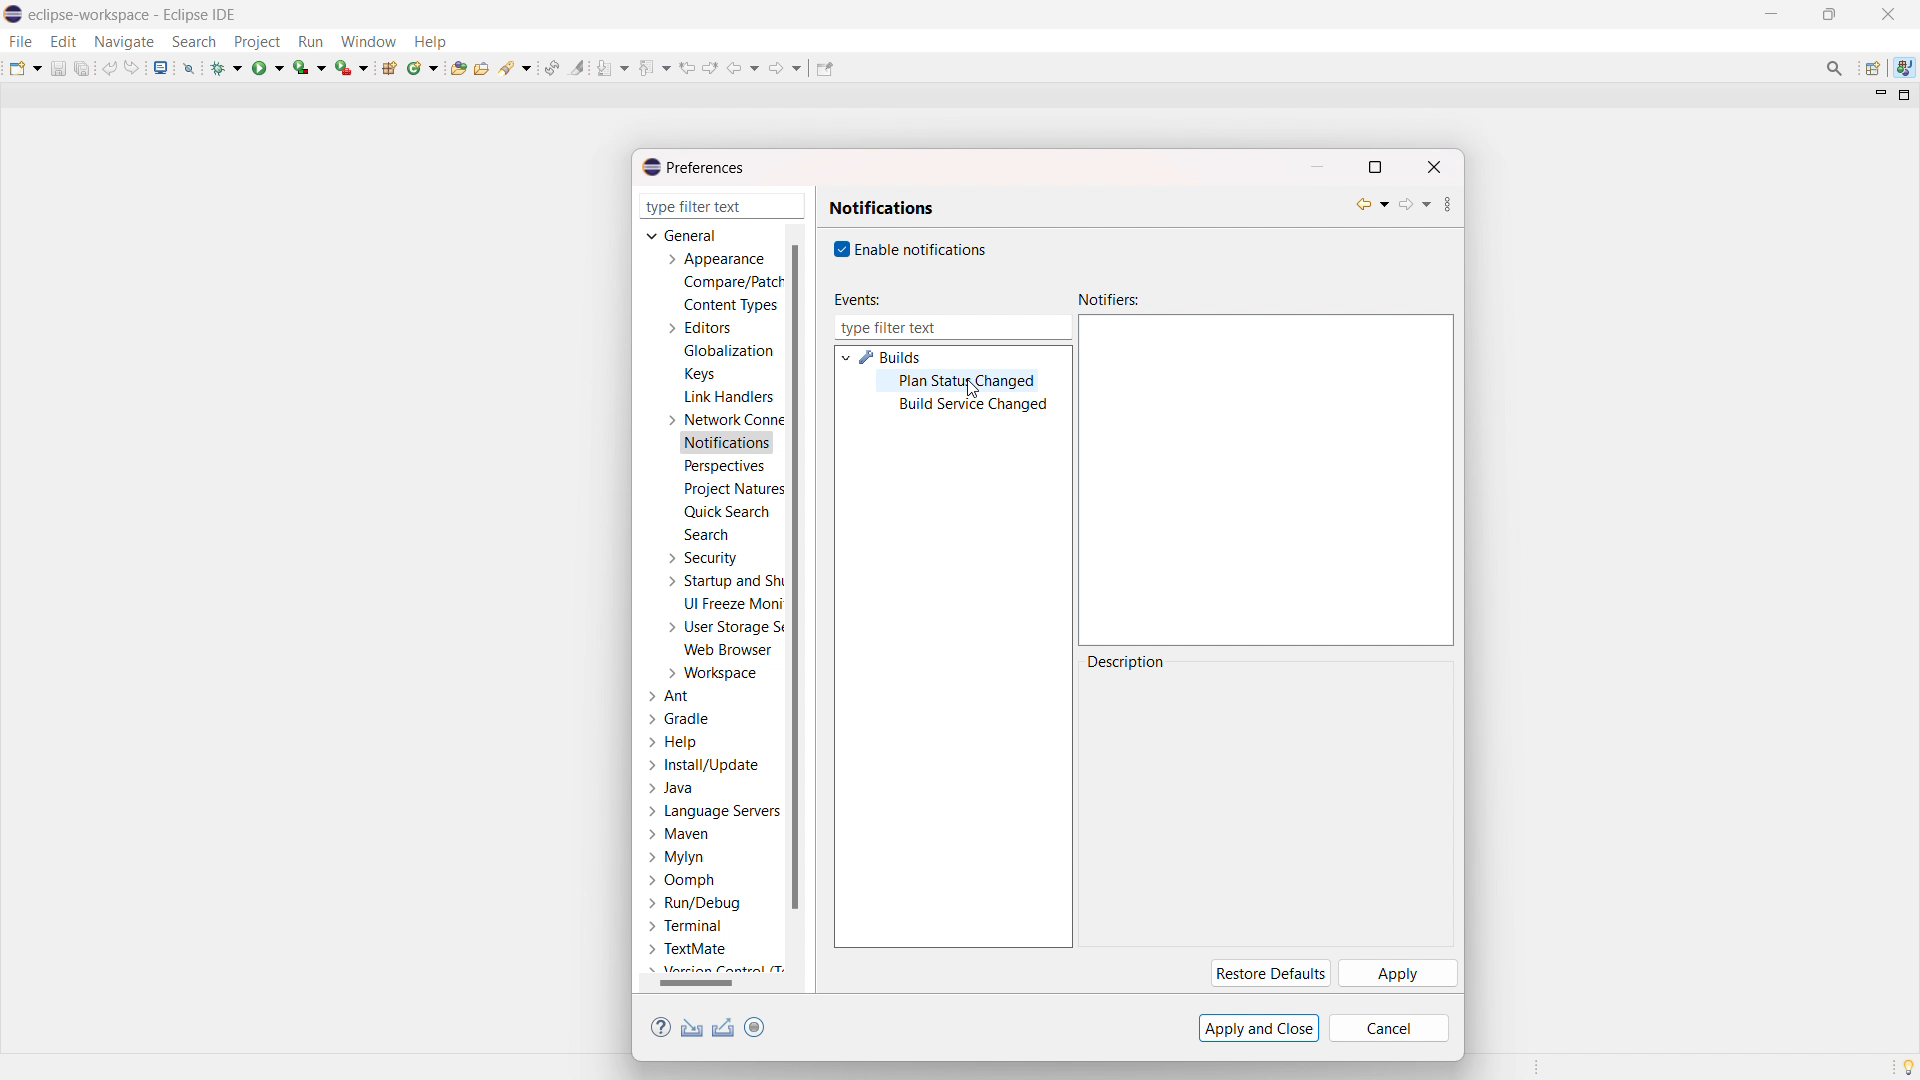 The height and width of the screenshot is (1080, 1920). What do you see at coordinates (678, 835) in the screenshot?
I see `maven` at bounding box center [678, 835].